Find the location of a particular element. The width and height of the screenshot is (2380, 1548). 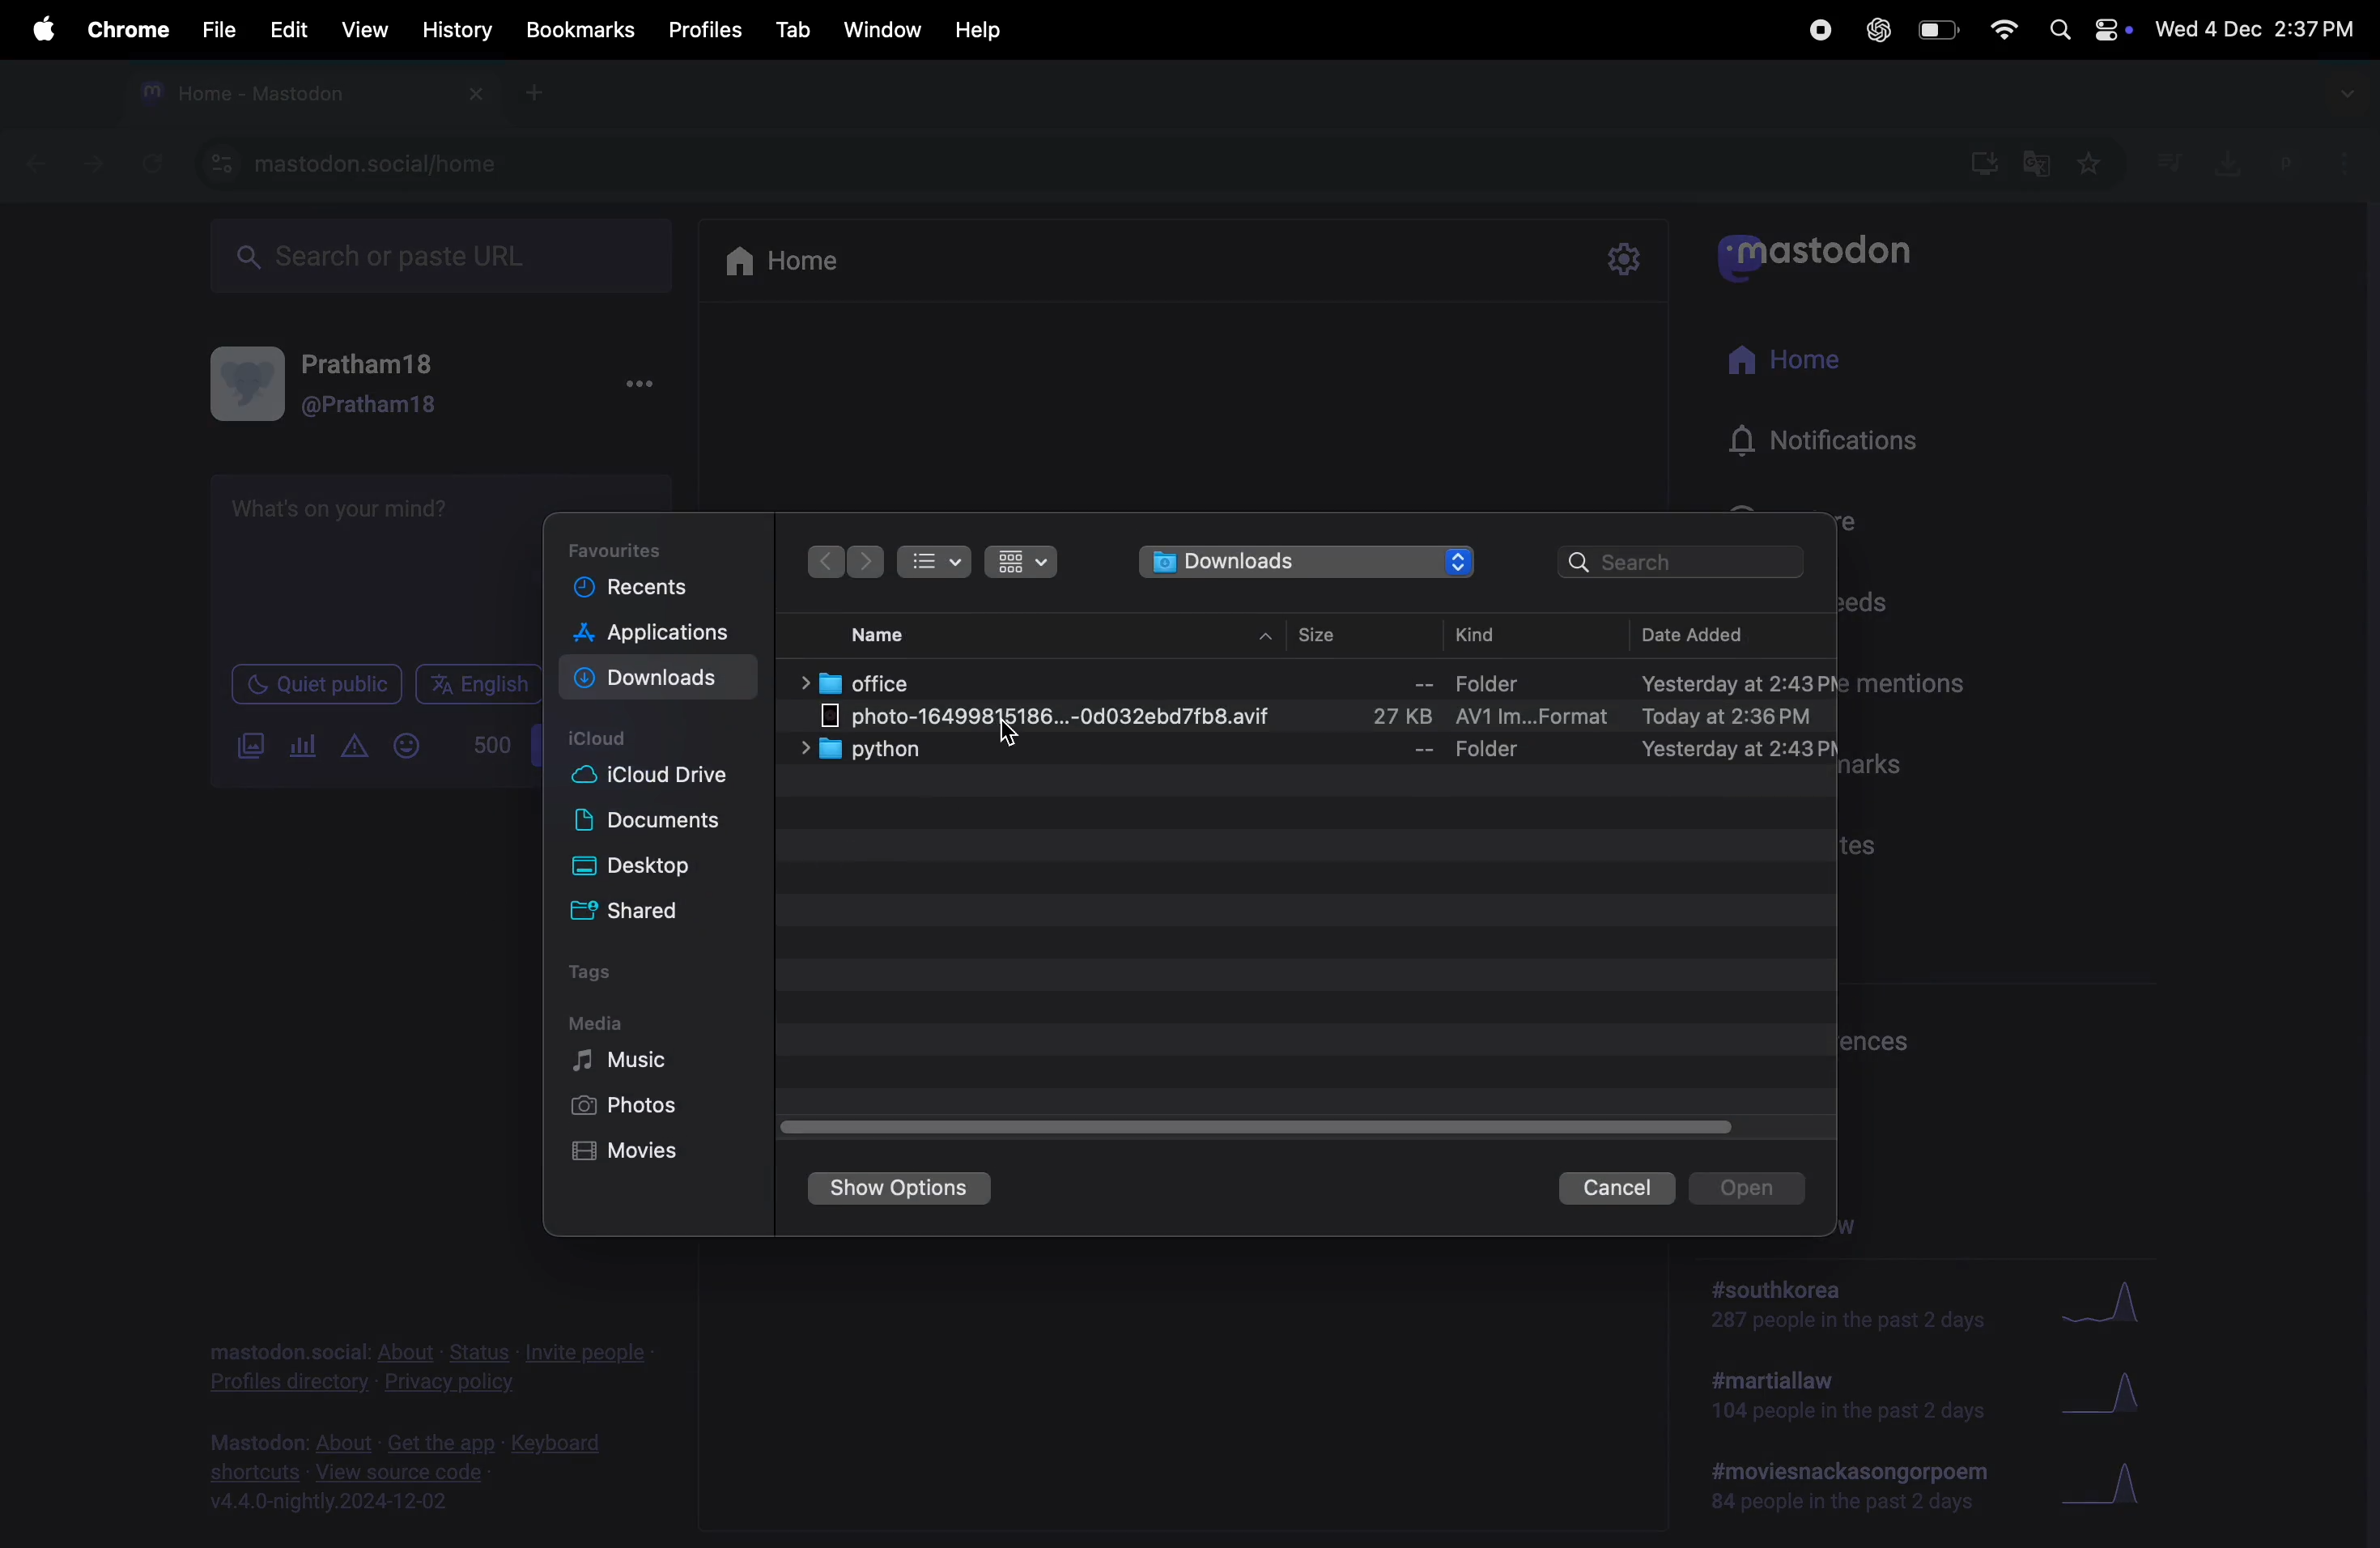

application is located at coordinates (667, 636).